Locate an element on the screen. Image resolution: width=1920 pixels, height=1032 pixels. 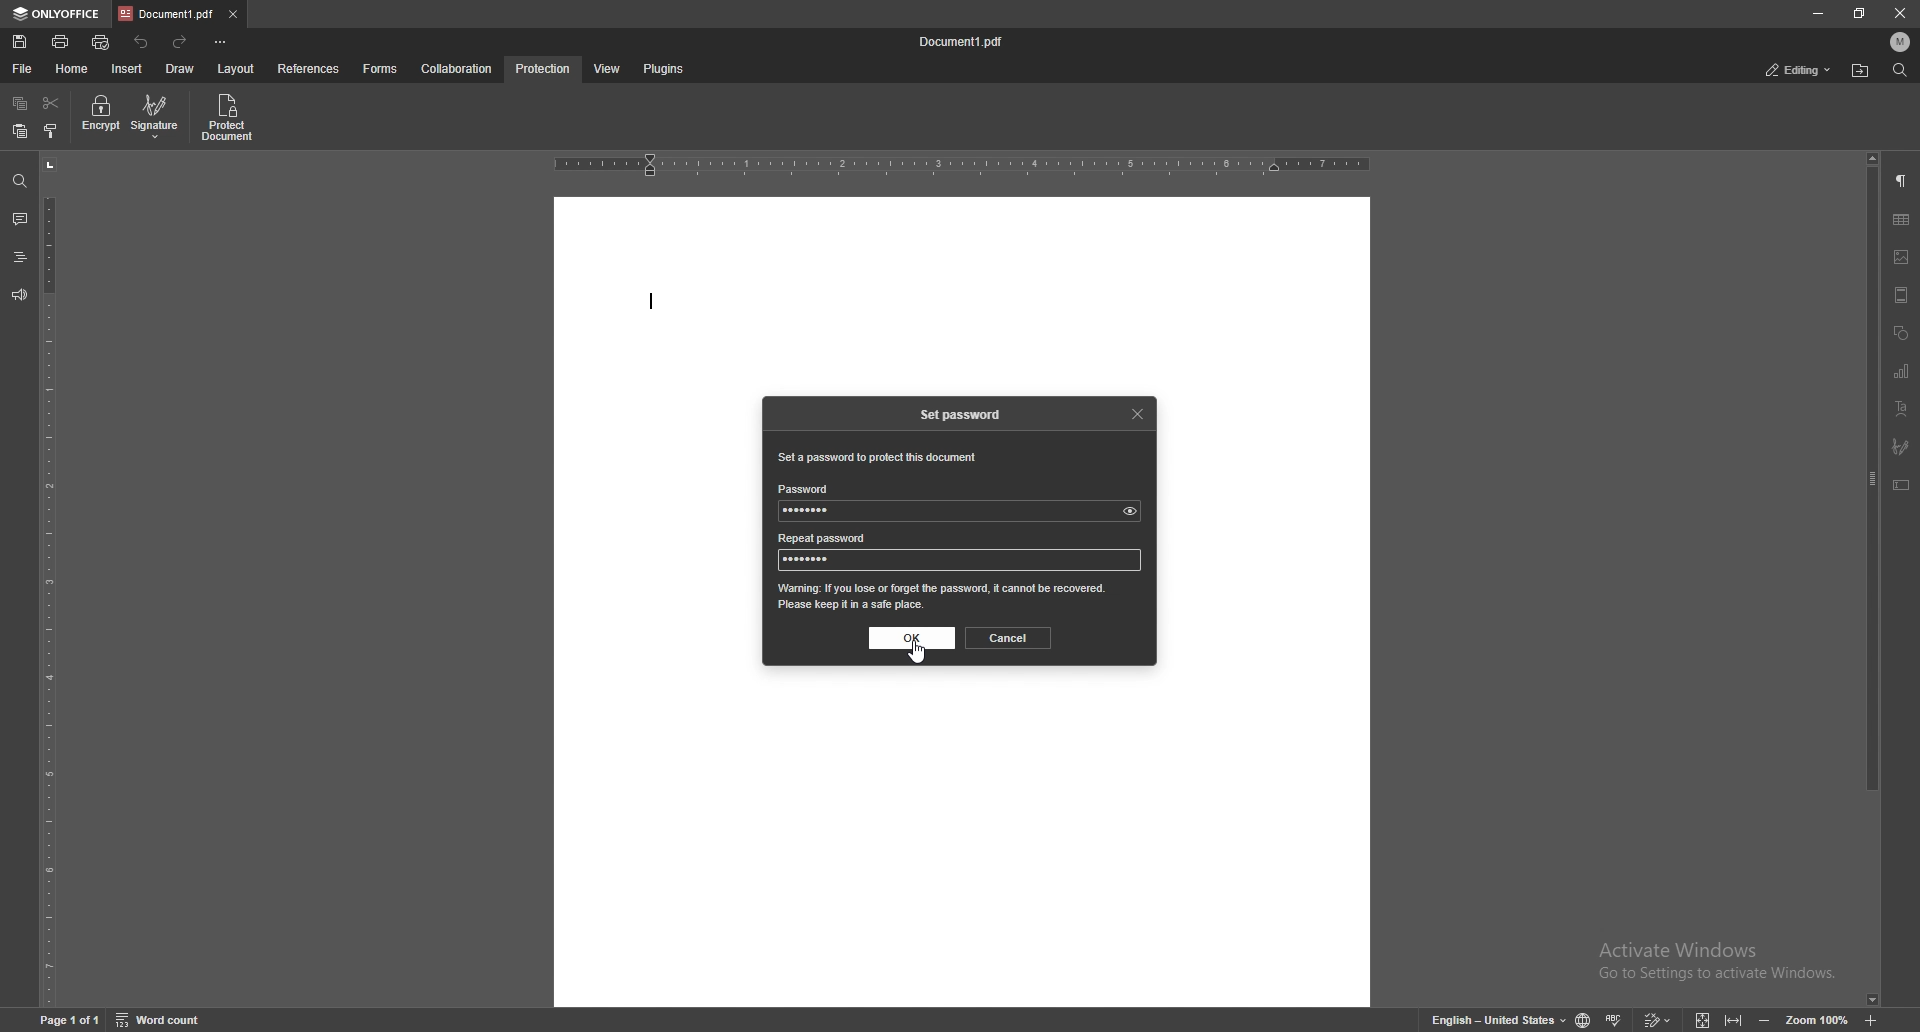
spell check is located at coordinates (1616, 1019).